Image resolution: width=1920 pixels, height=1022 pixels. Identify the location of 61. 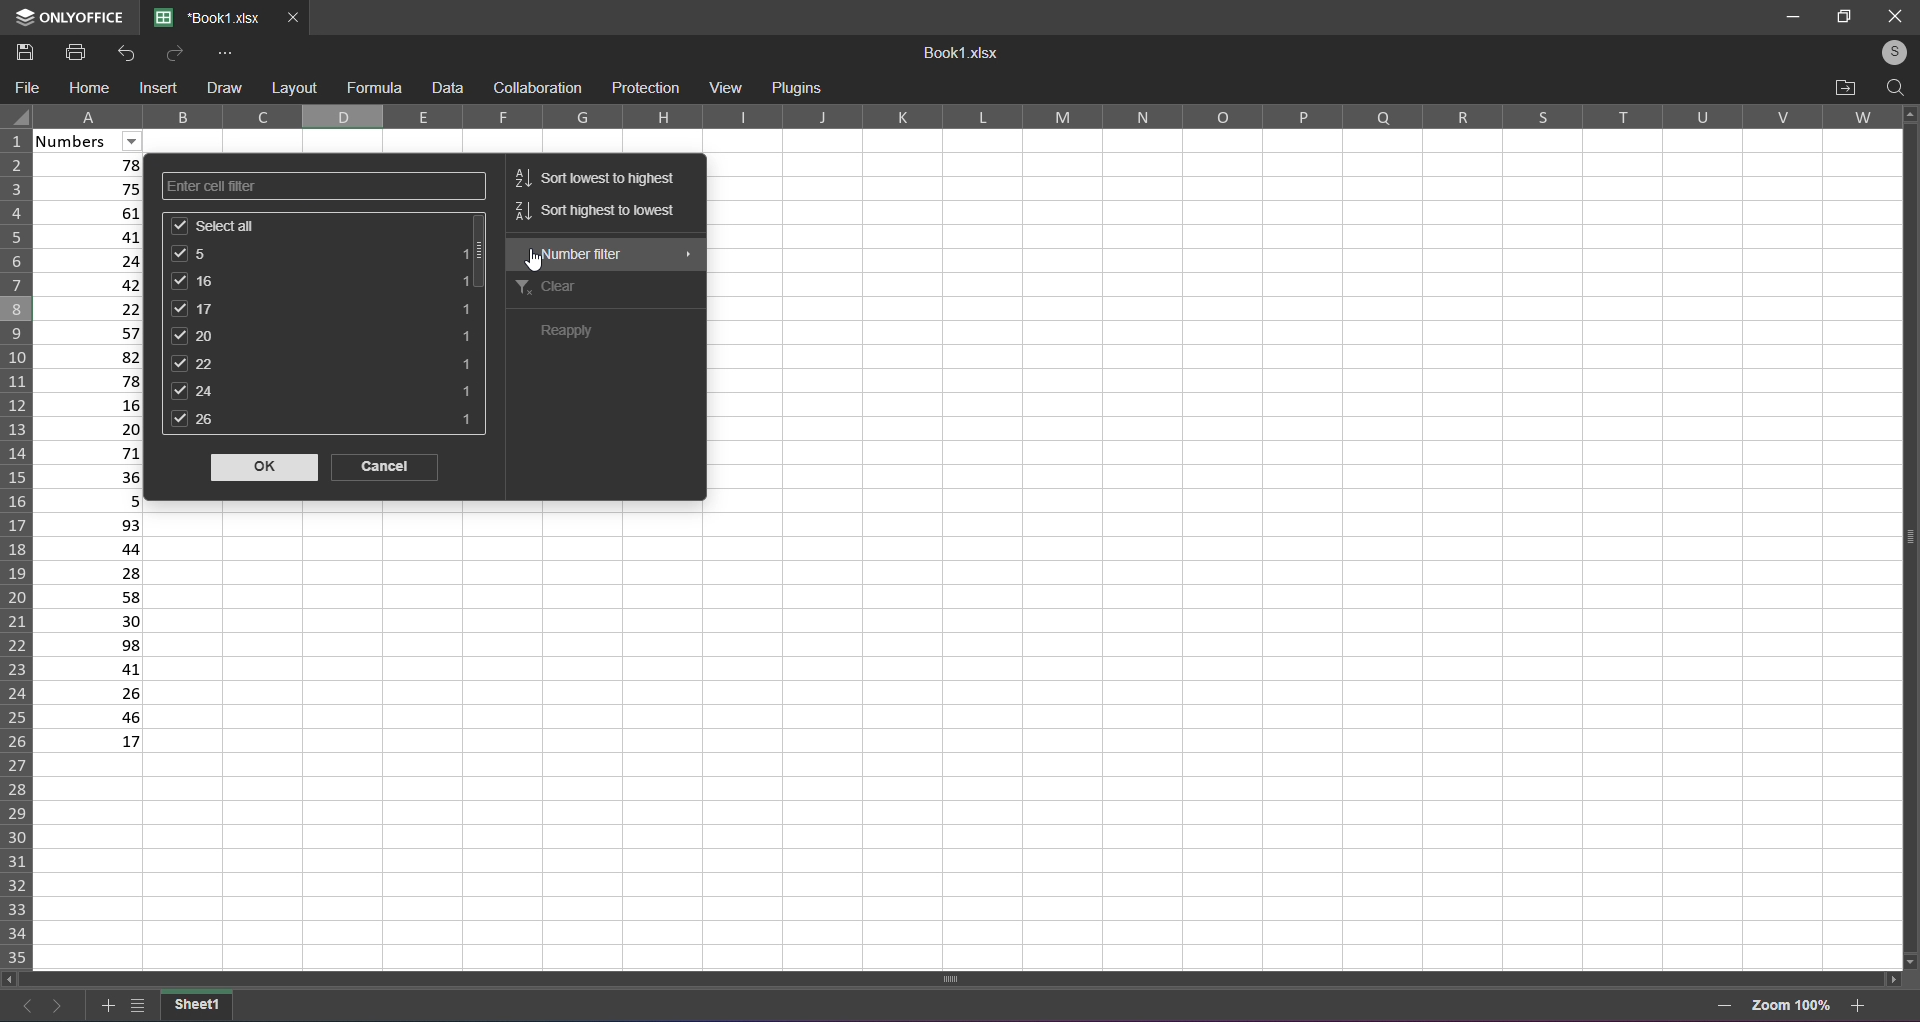
(94, 211).